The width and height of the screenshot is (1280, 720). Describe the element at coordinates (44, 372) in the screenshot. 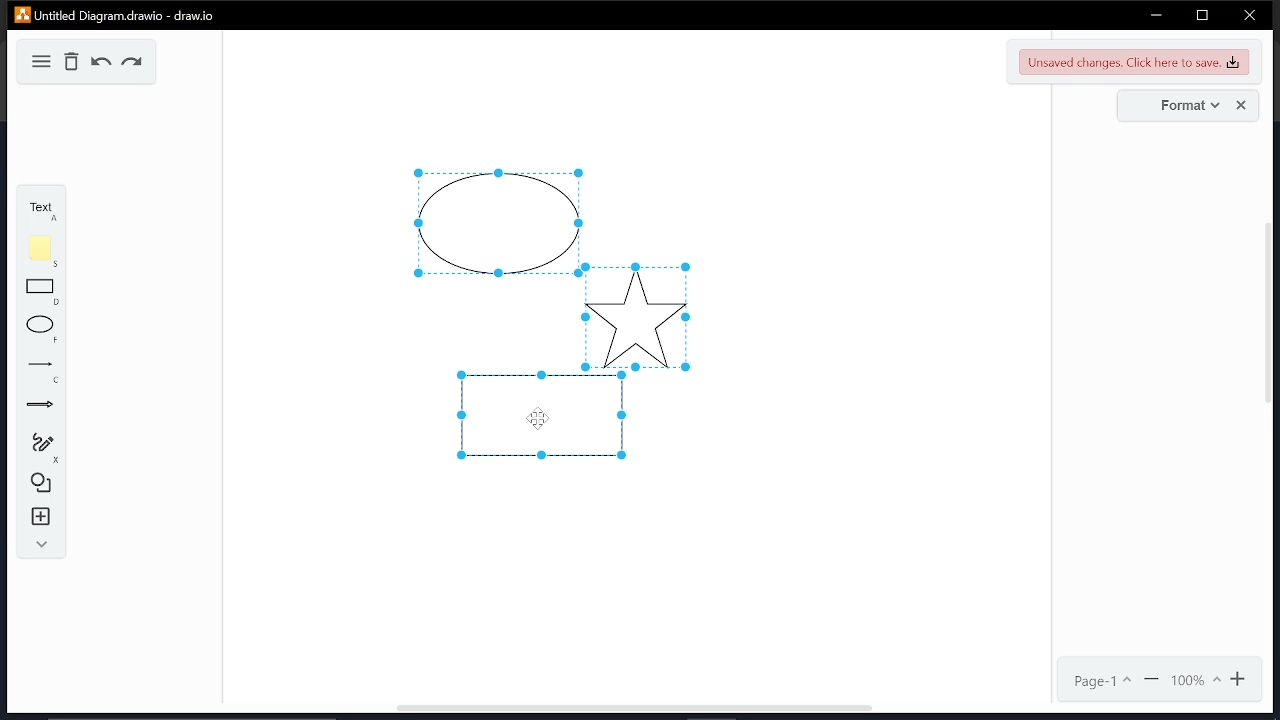

I see `lines` at that location.